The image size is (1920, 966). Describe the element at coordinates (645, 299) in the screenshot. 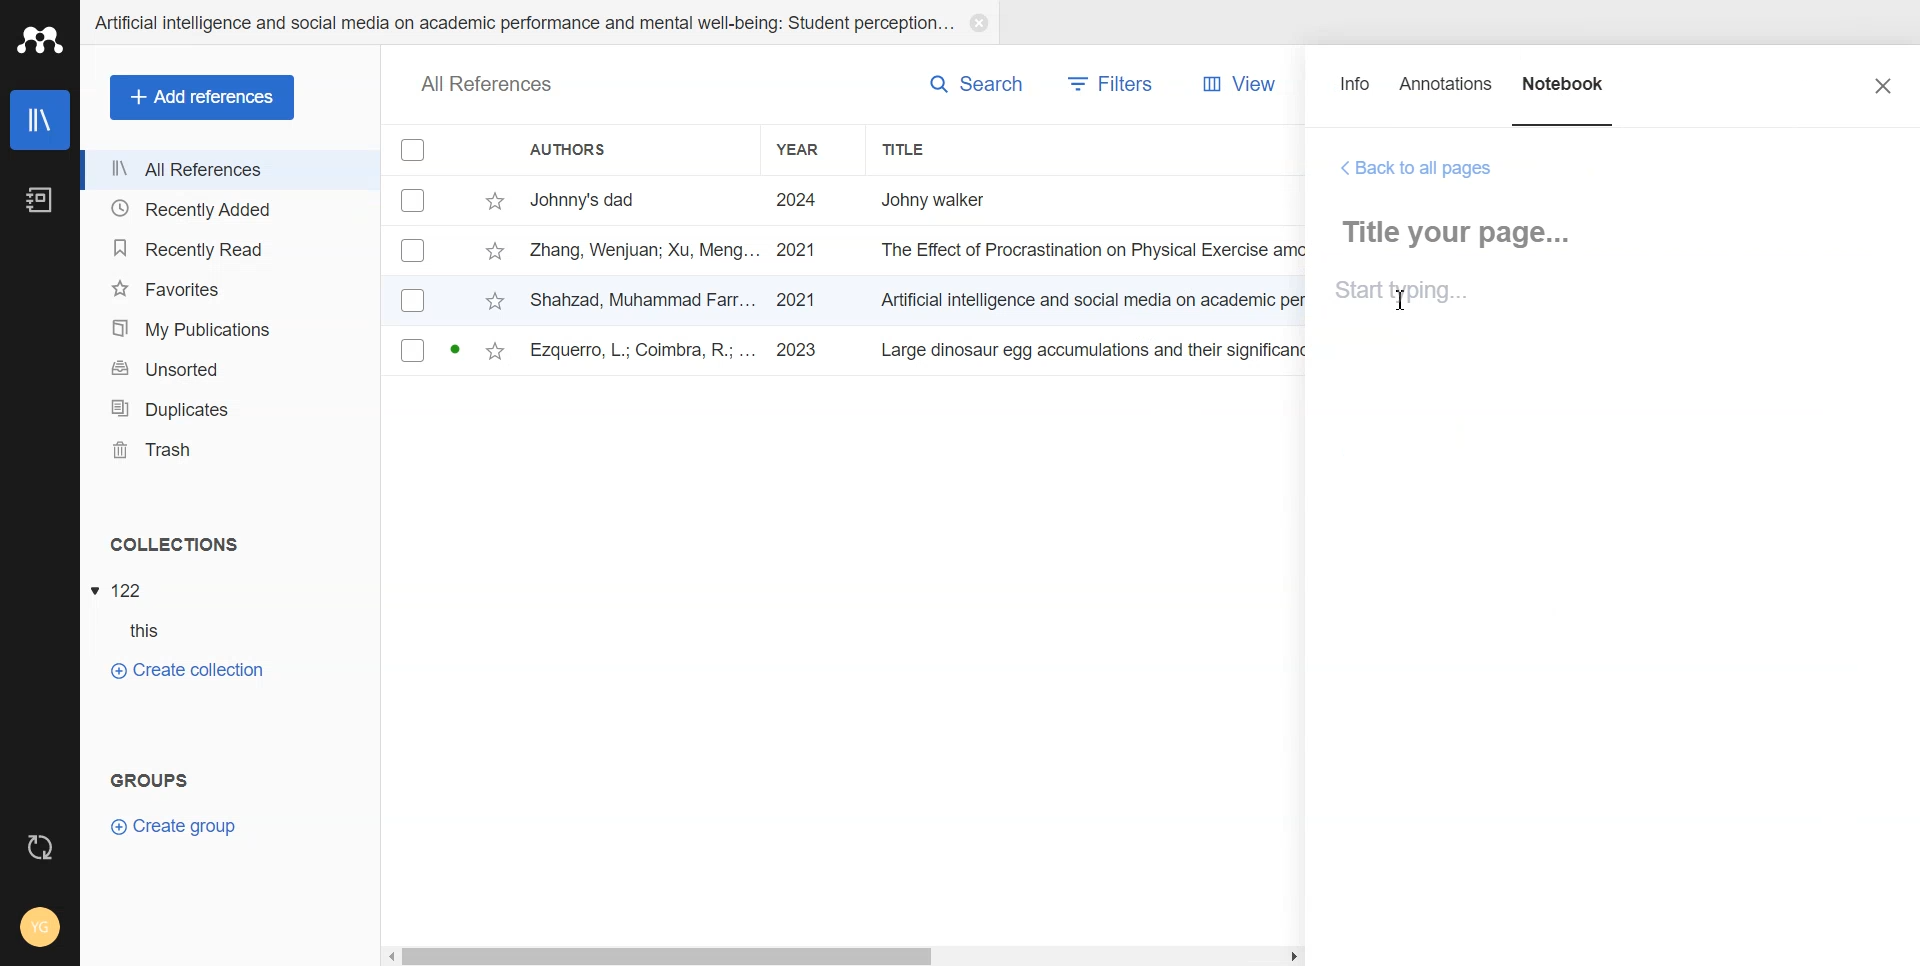

I see `shahzad, muhammad farr...` at that location.